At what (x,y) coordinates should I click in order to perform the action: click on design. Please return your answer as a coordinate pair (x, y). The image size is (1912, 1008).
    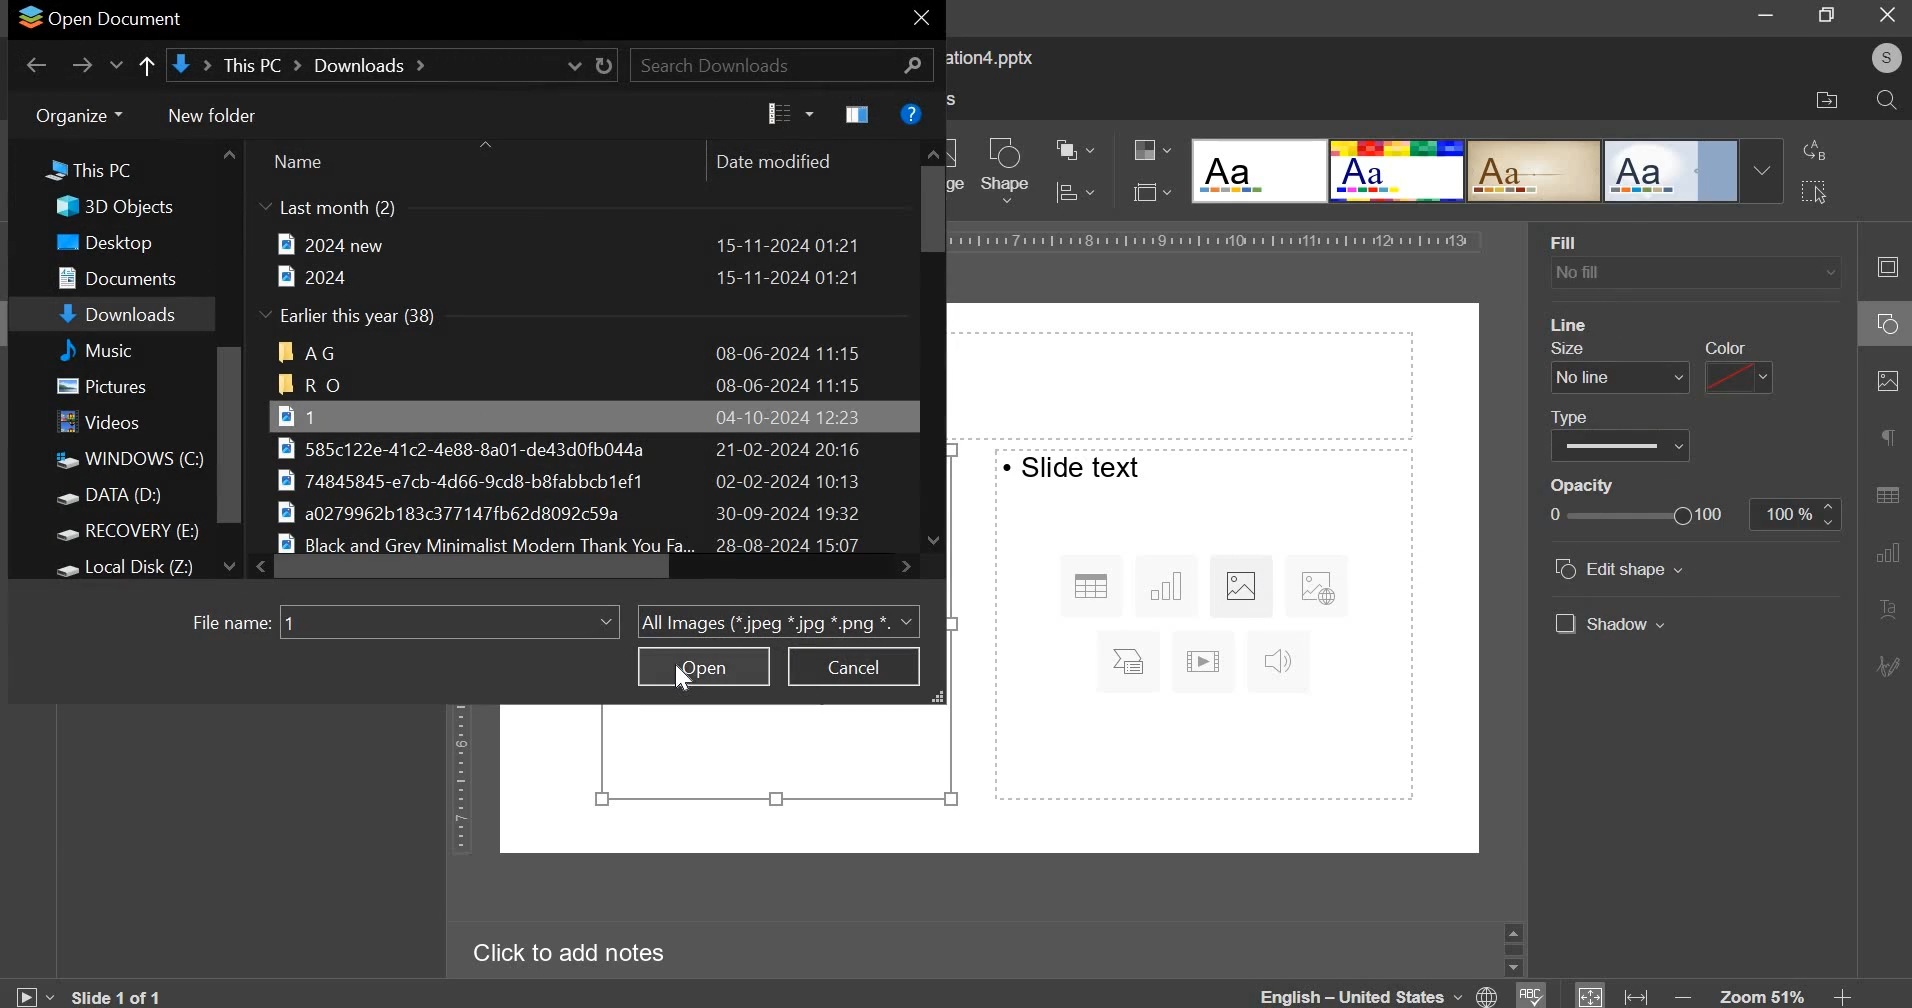
    Looking at the image, I should click on (1673, 172).